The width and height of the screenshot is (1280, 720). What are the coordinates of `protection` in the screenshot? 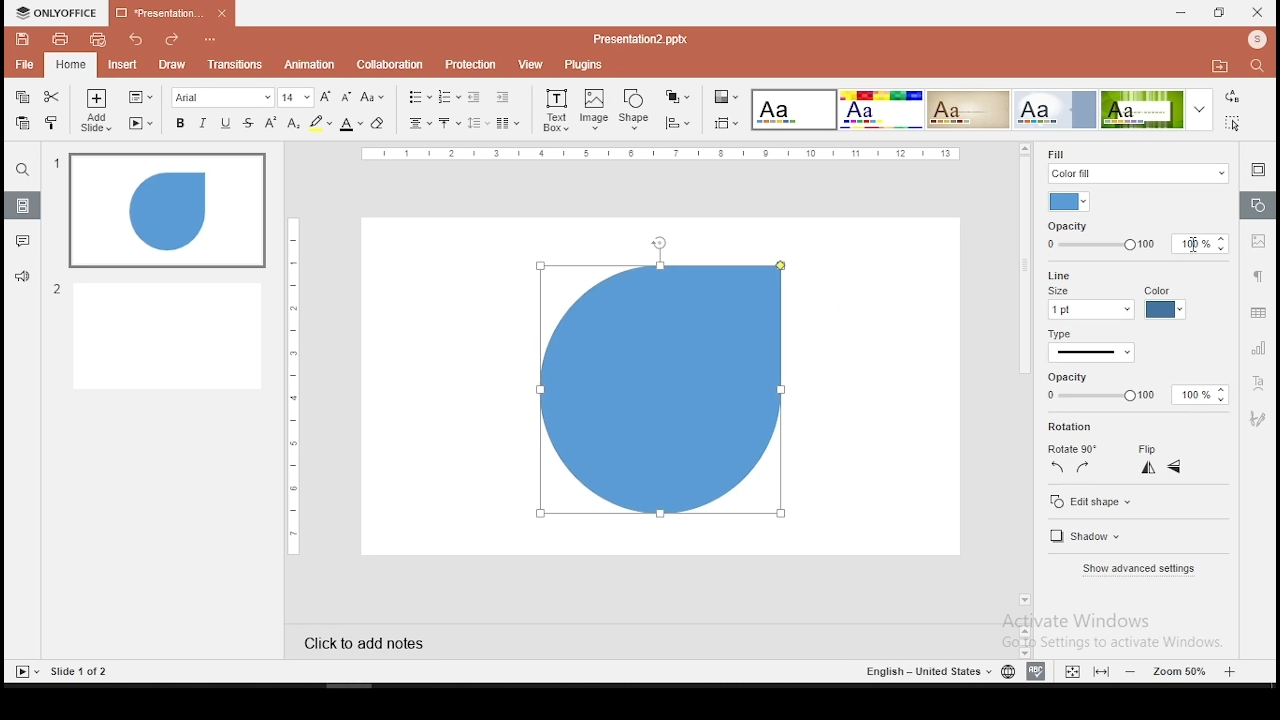 It's located at (469, 65).